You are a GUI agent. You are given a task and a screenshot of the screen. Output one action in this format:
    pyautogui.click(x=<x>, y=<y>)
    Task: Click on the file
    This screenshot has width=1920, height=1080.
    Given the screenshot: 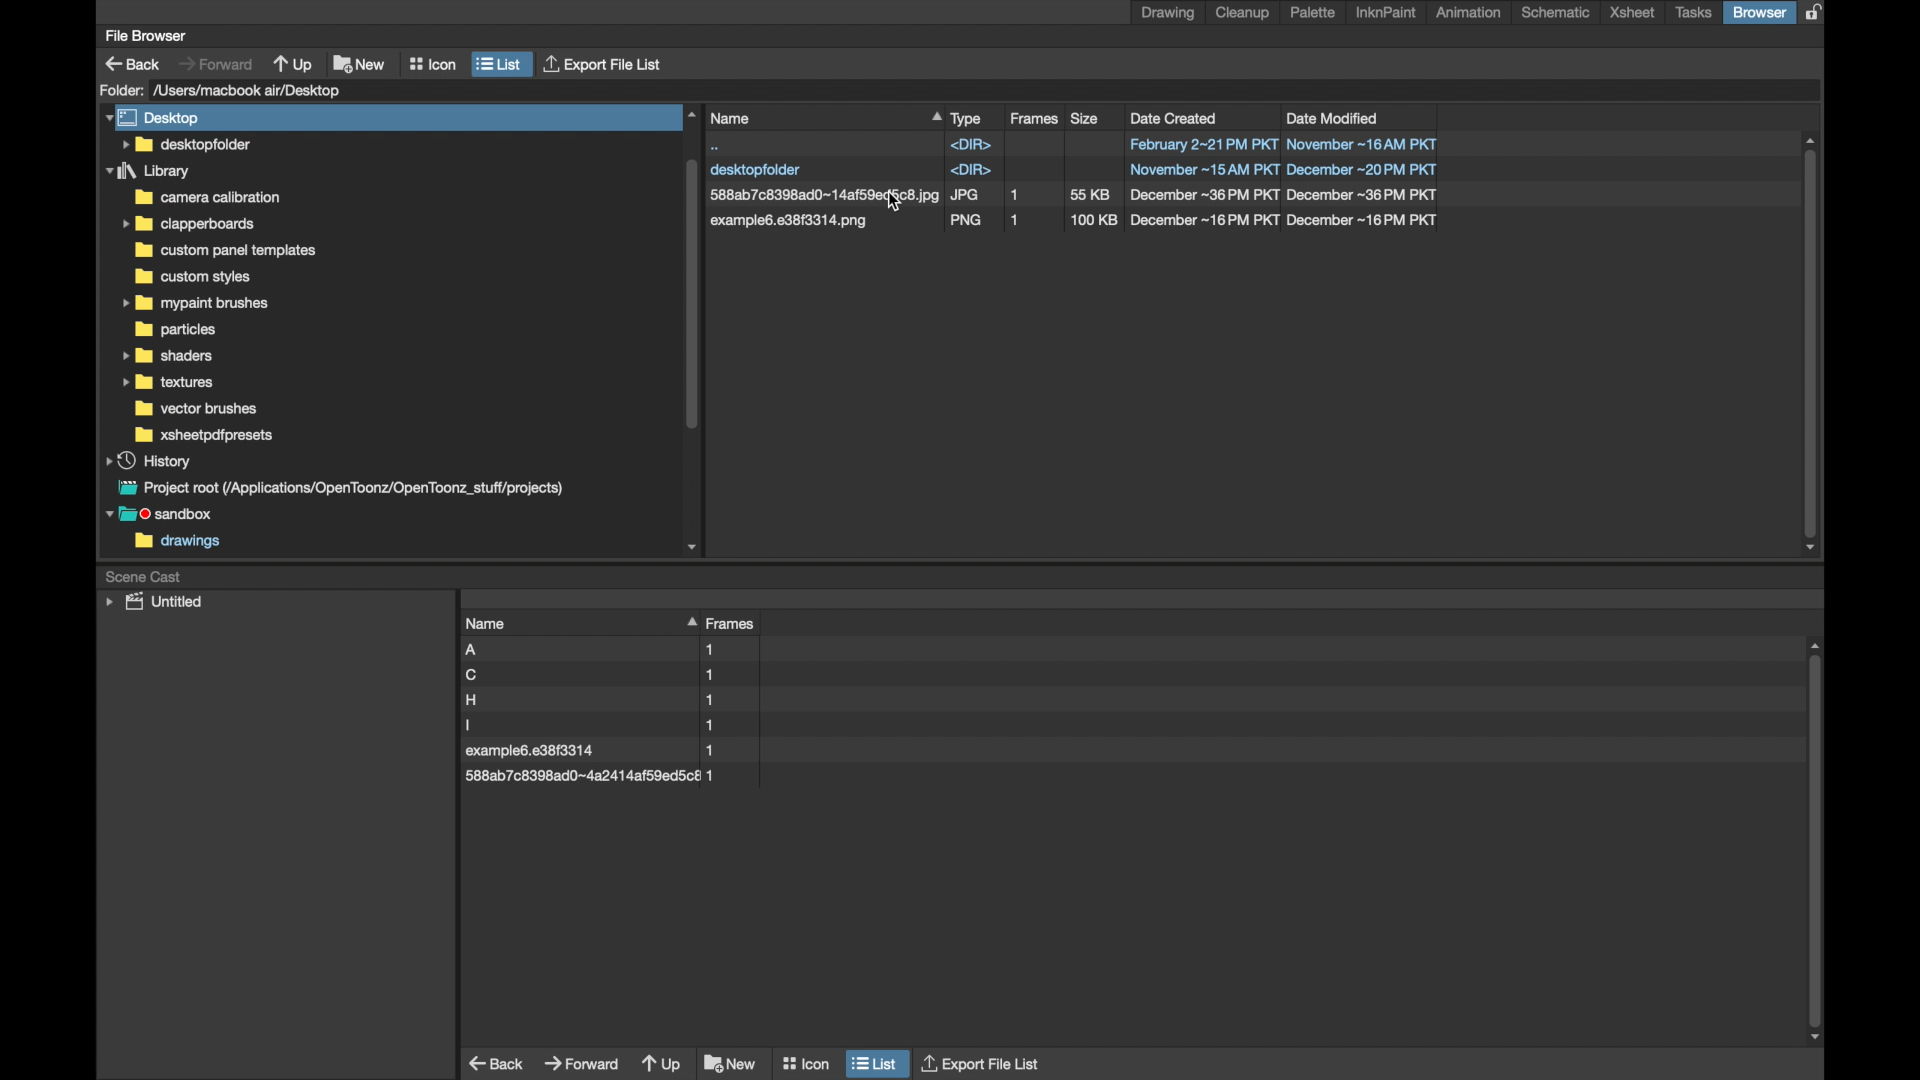 What is the action you would take?
    pyautogui.click(x=596, y=650)
    